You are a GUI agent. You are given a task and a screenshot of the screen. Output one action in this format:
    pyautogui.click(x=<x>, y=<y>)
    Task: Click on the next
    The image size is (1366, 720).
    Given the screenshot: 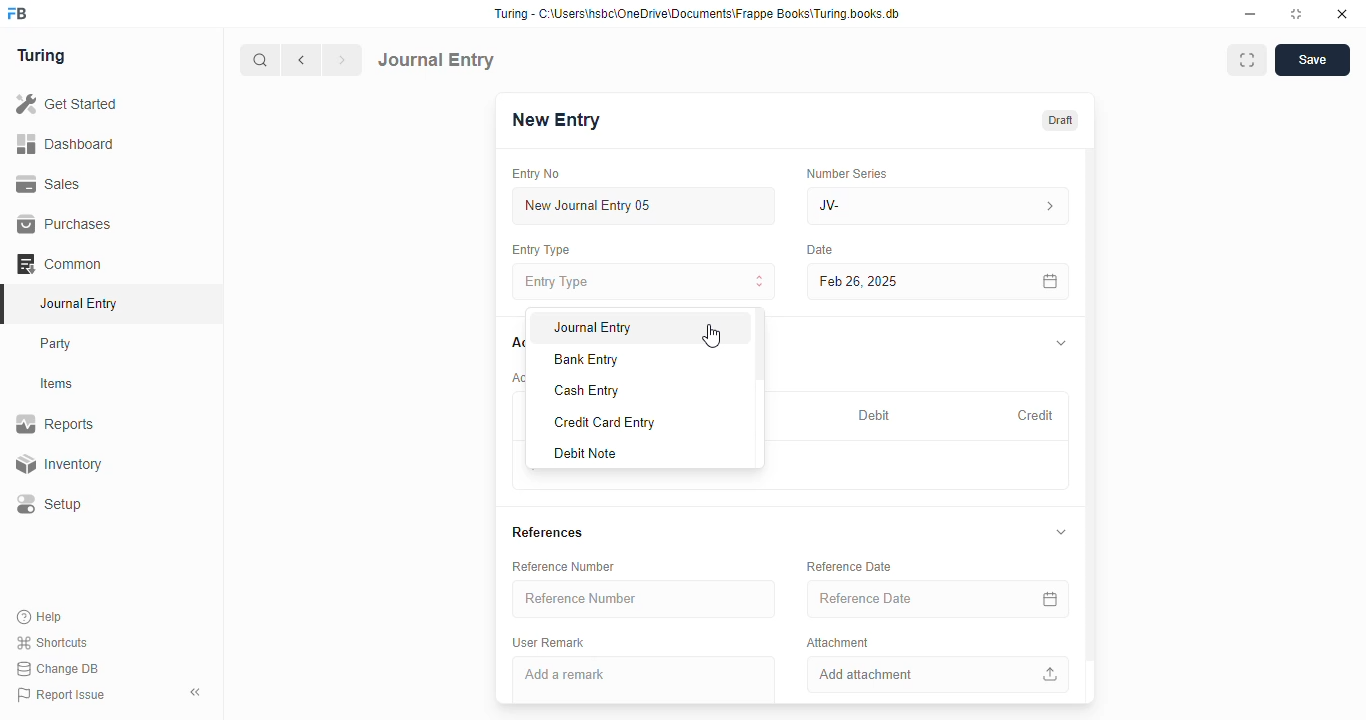 What is the action you would take?
    pyautogui.click(x=344, y=60)
    